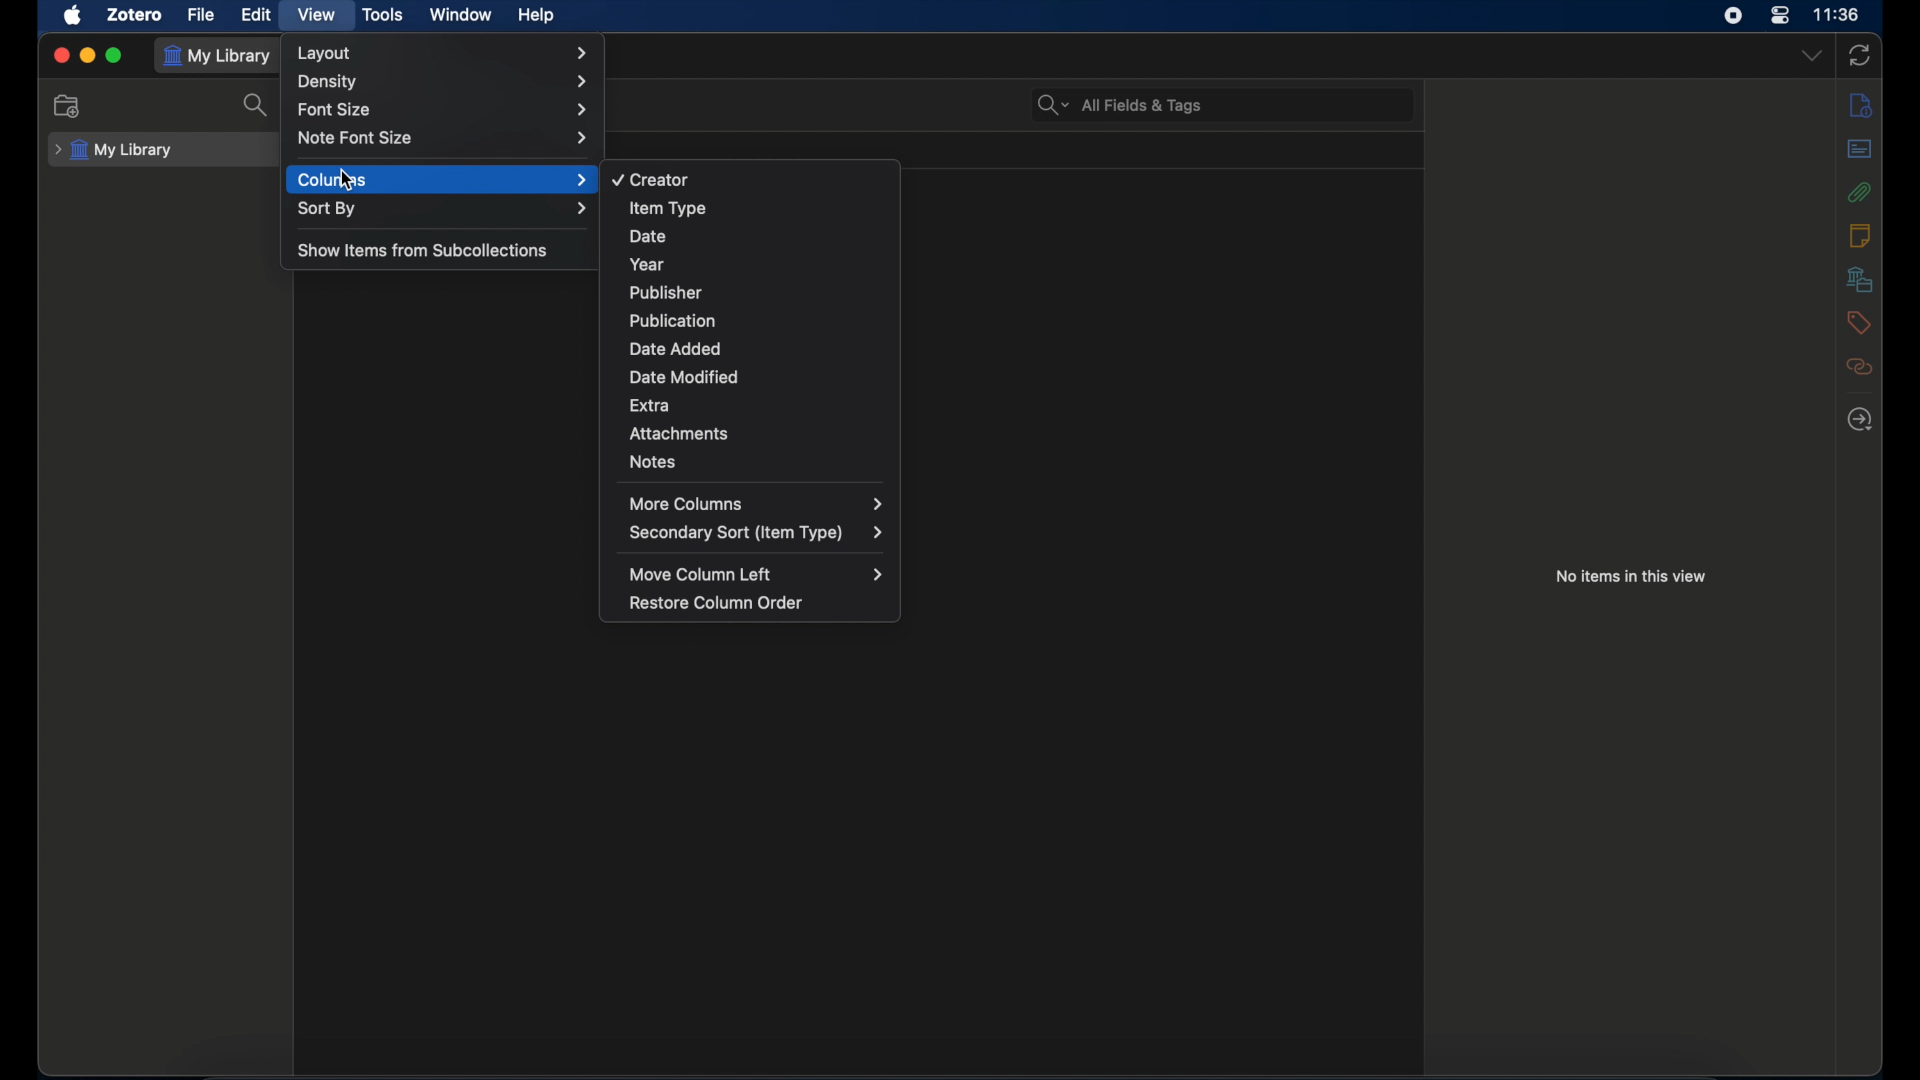 Image resolution: width=1920 pixels, height=1080 pixels. What do you see at coordinates (673, 320) in the screenshot?
I see `publication` at bounding box center [673, 320].